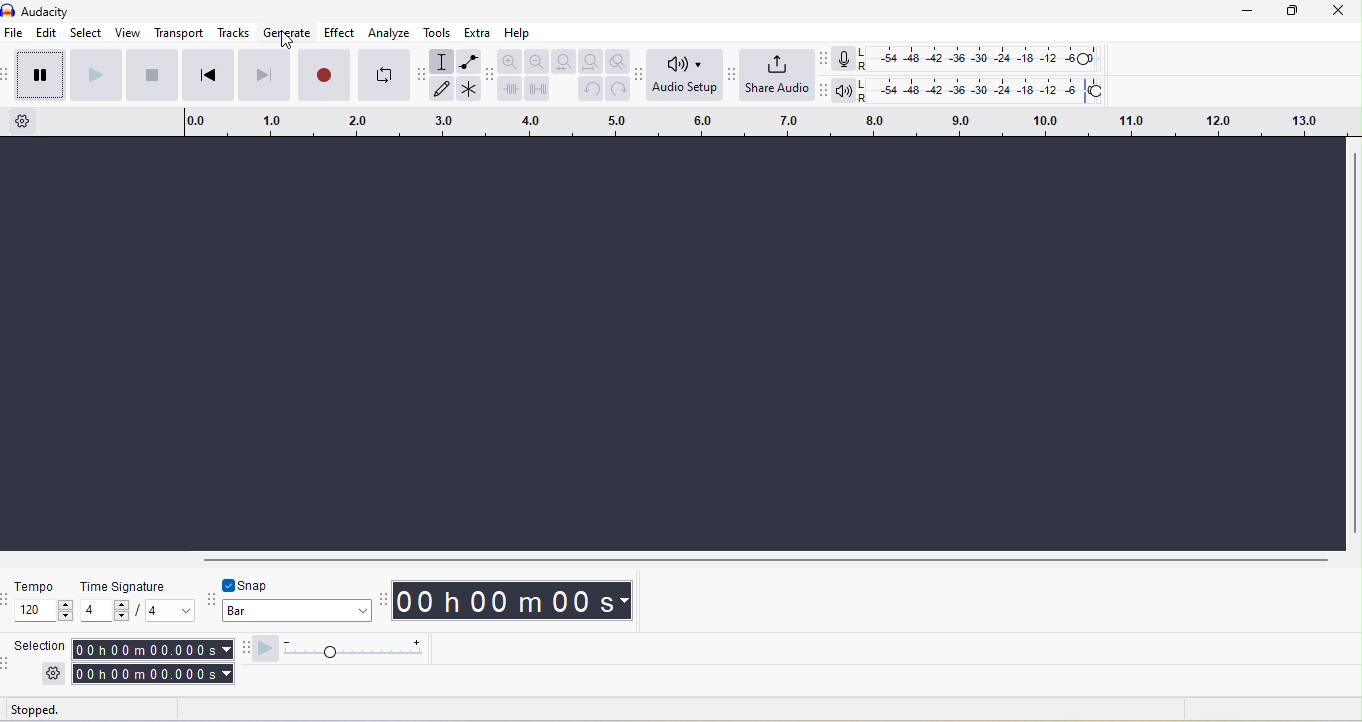 This screenshot has height=722, width=1362. What do you see at coordinates (589, 90) in the screenshot?
I see `undo` at bounding box center [589, 90].